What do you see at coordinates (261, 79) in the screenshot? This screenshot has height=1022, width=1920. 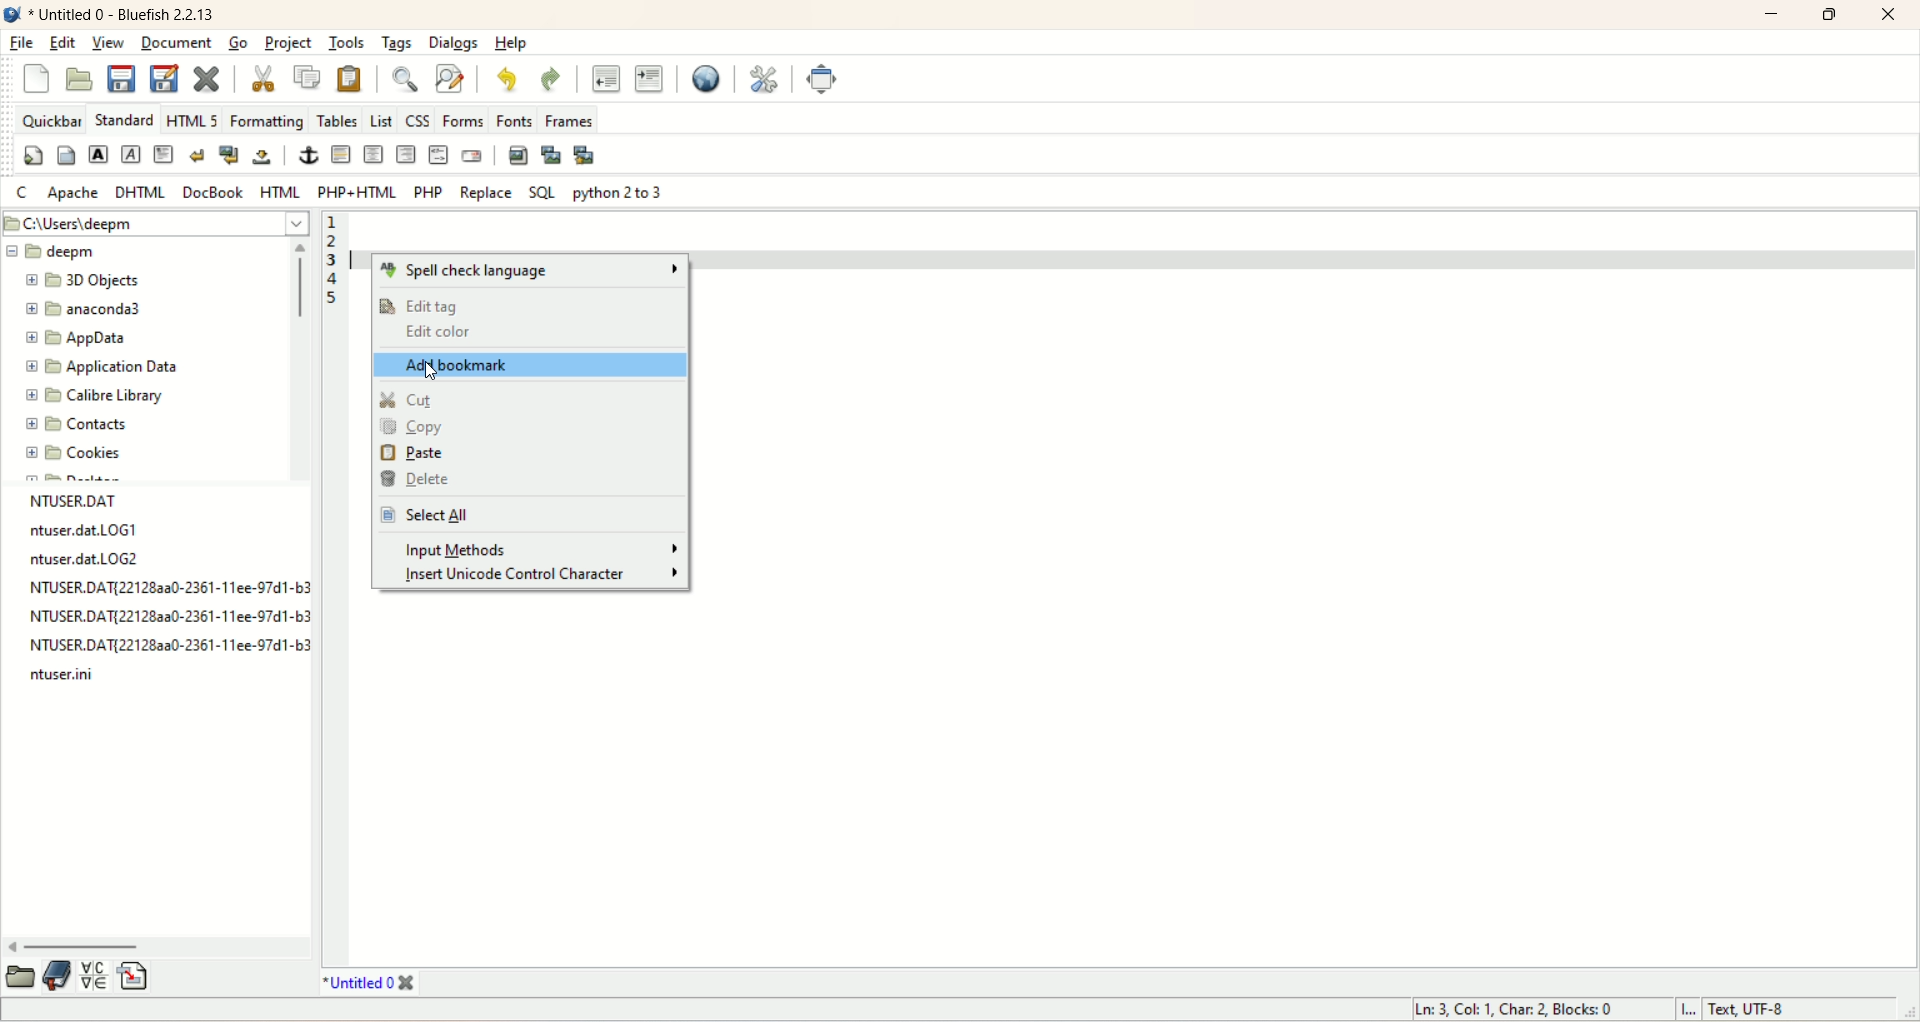 I see `cut` at bounding box center [261, 79].